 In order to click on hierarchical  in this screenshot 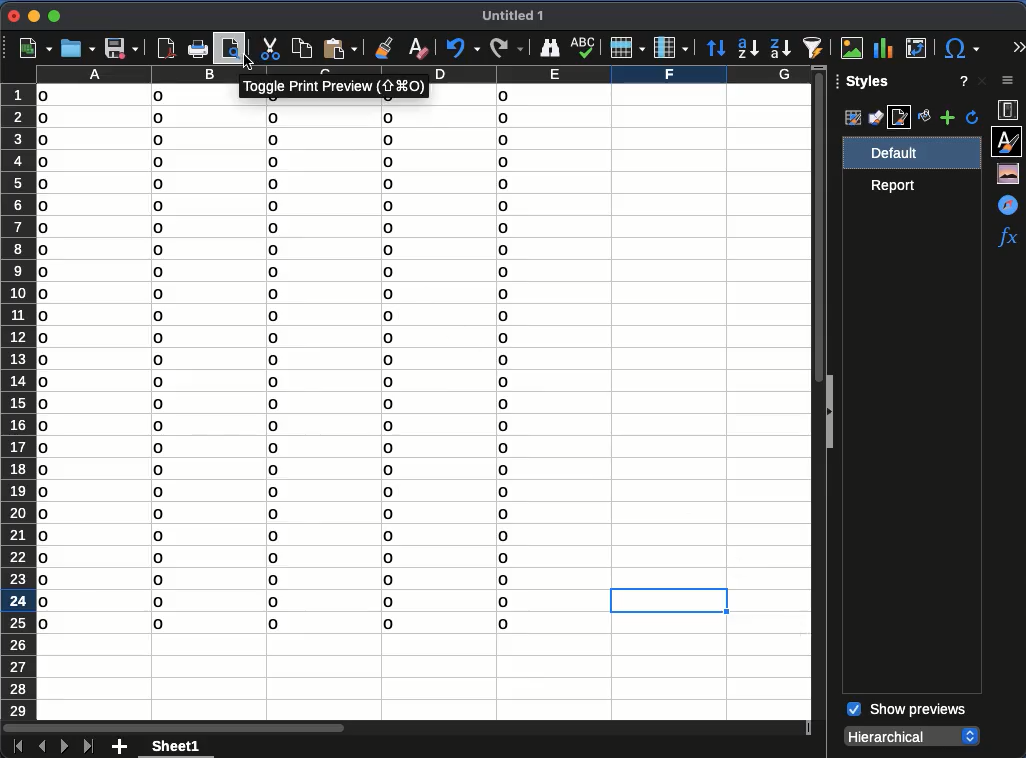, I will do `click(914, 735)`.